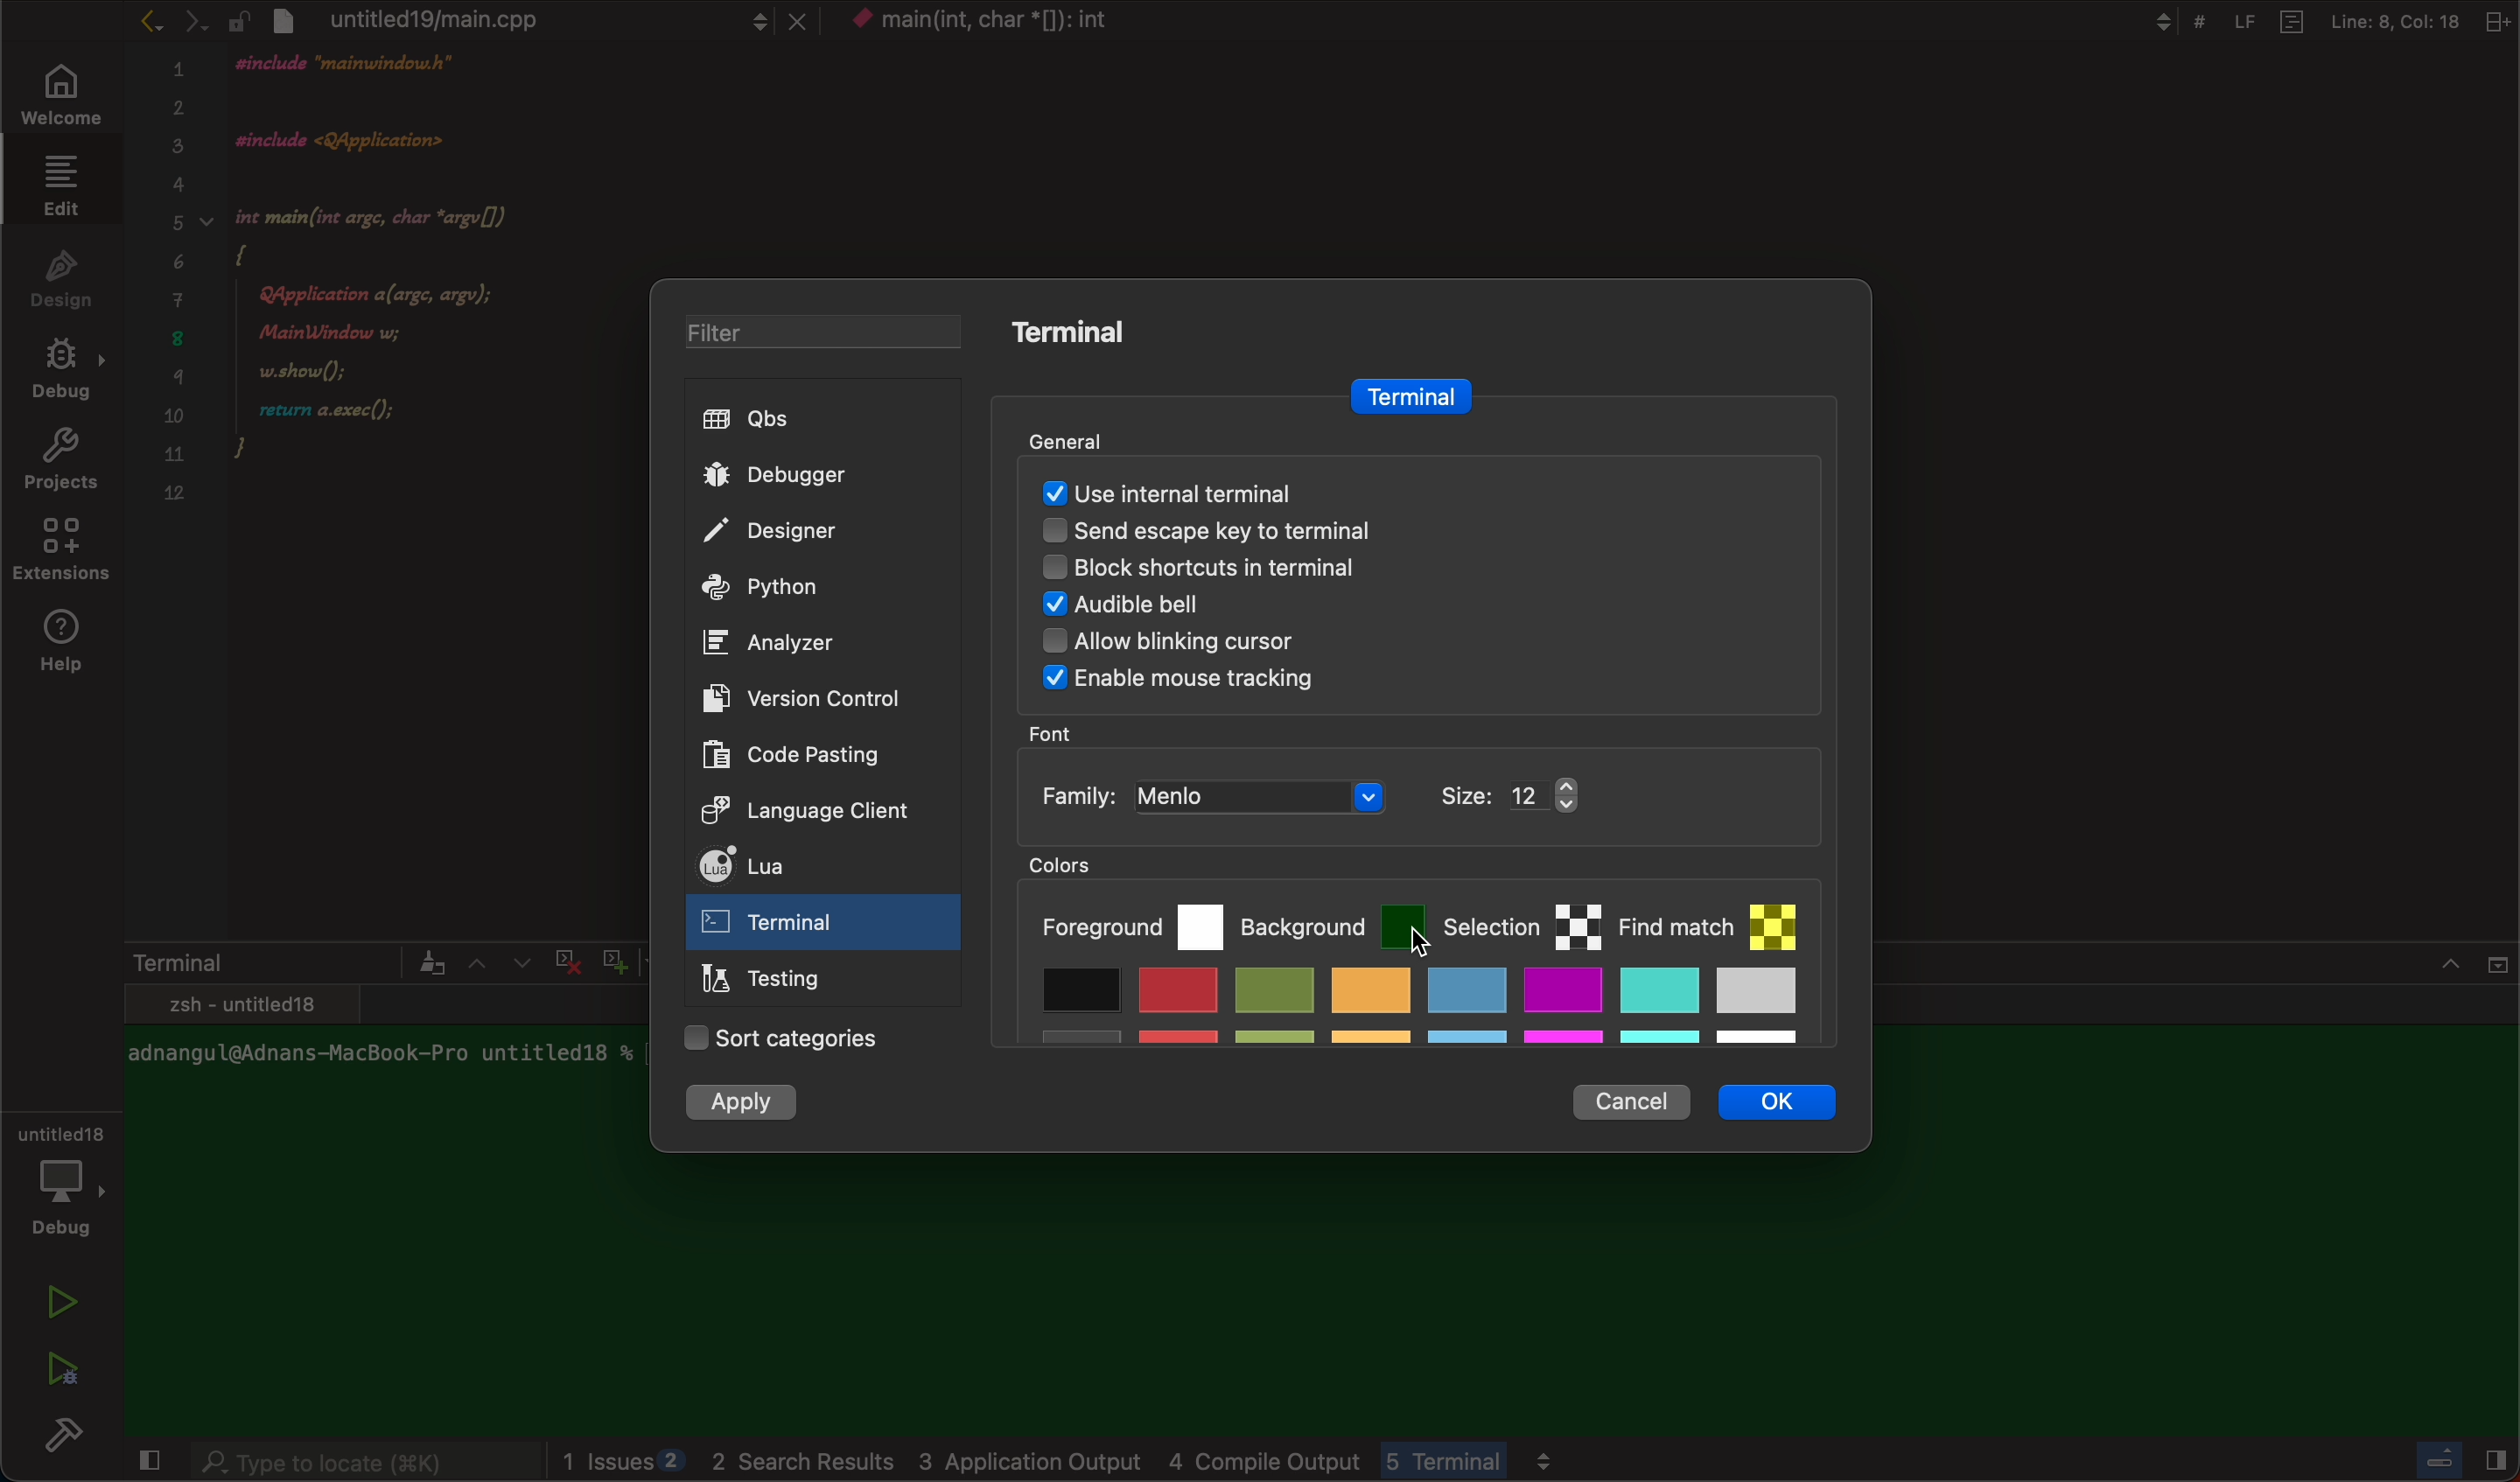 The width and height of the screenshot is (2520, 1482). What do you see at coordinates (176, 293) in the screenshot?
I see `numbers` at bounding box center [176, 293].